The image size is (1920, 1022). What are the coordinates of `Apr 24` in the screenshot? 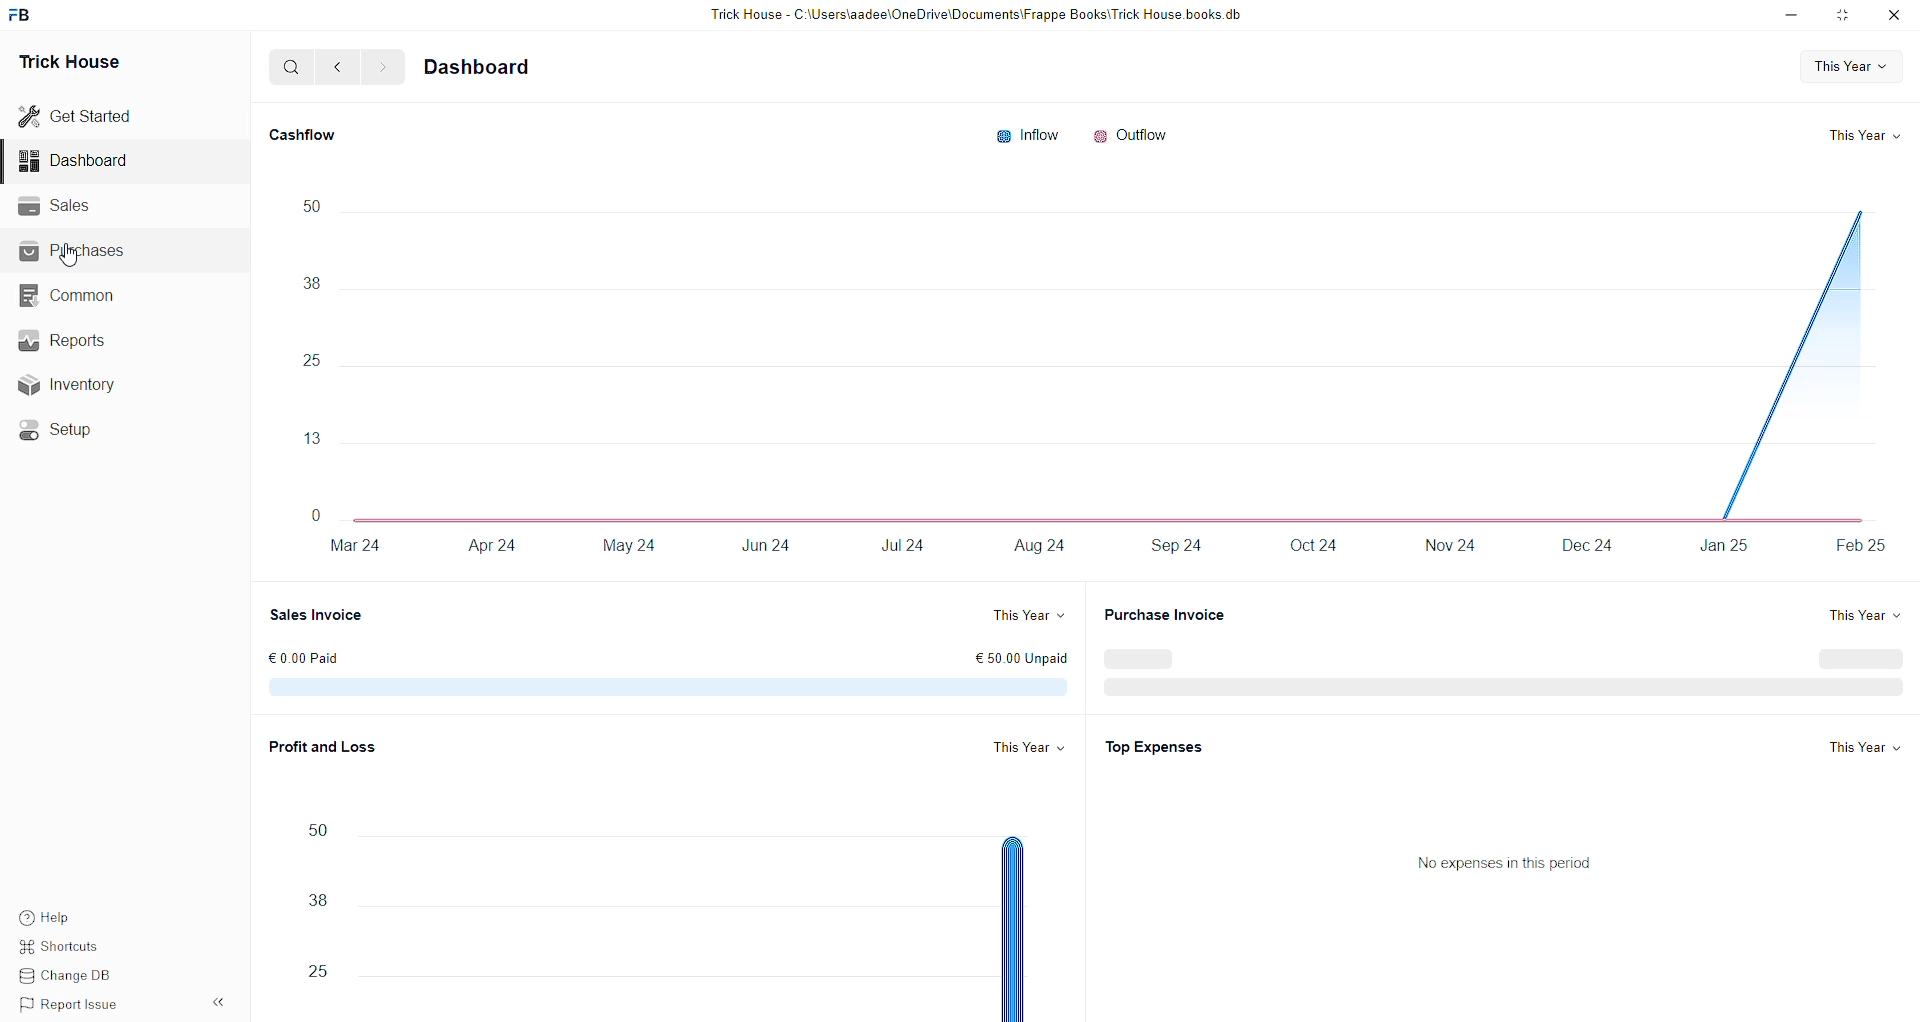 It's located at (492, 546).